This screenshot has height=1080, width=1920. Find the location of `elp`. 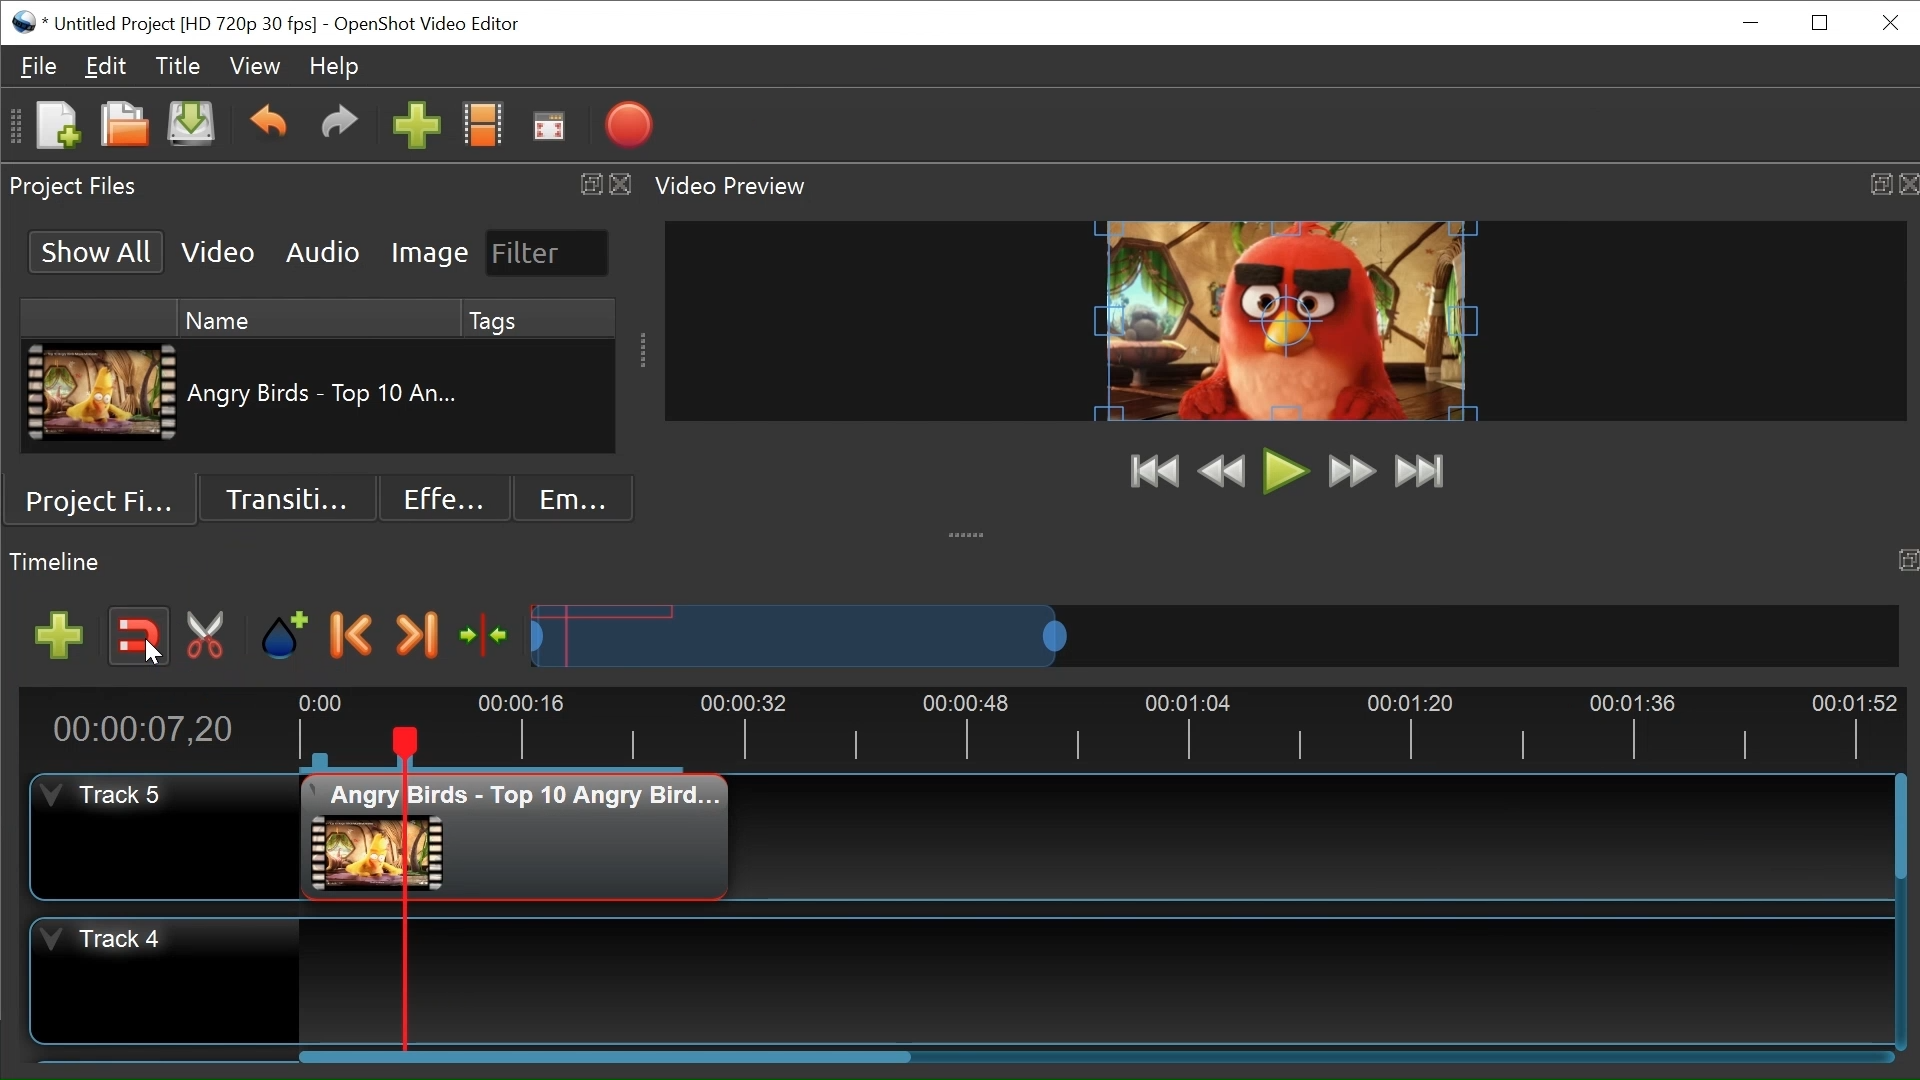

elp is located at coordinates (334, 66).